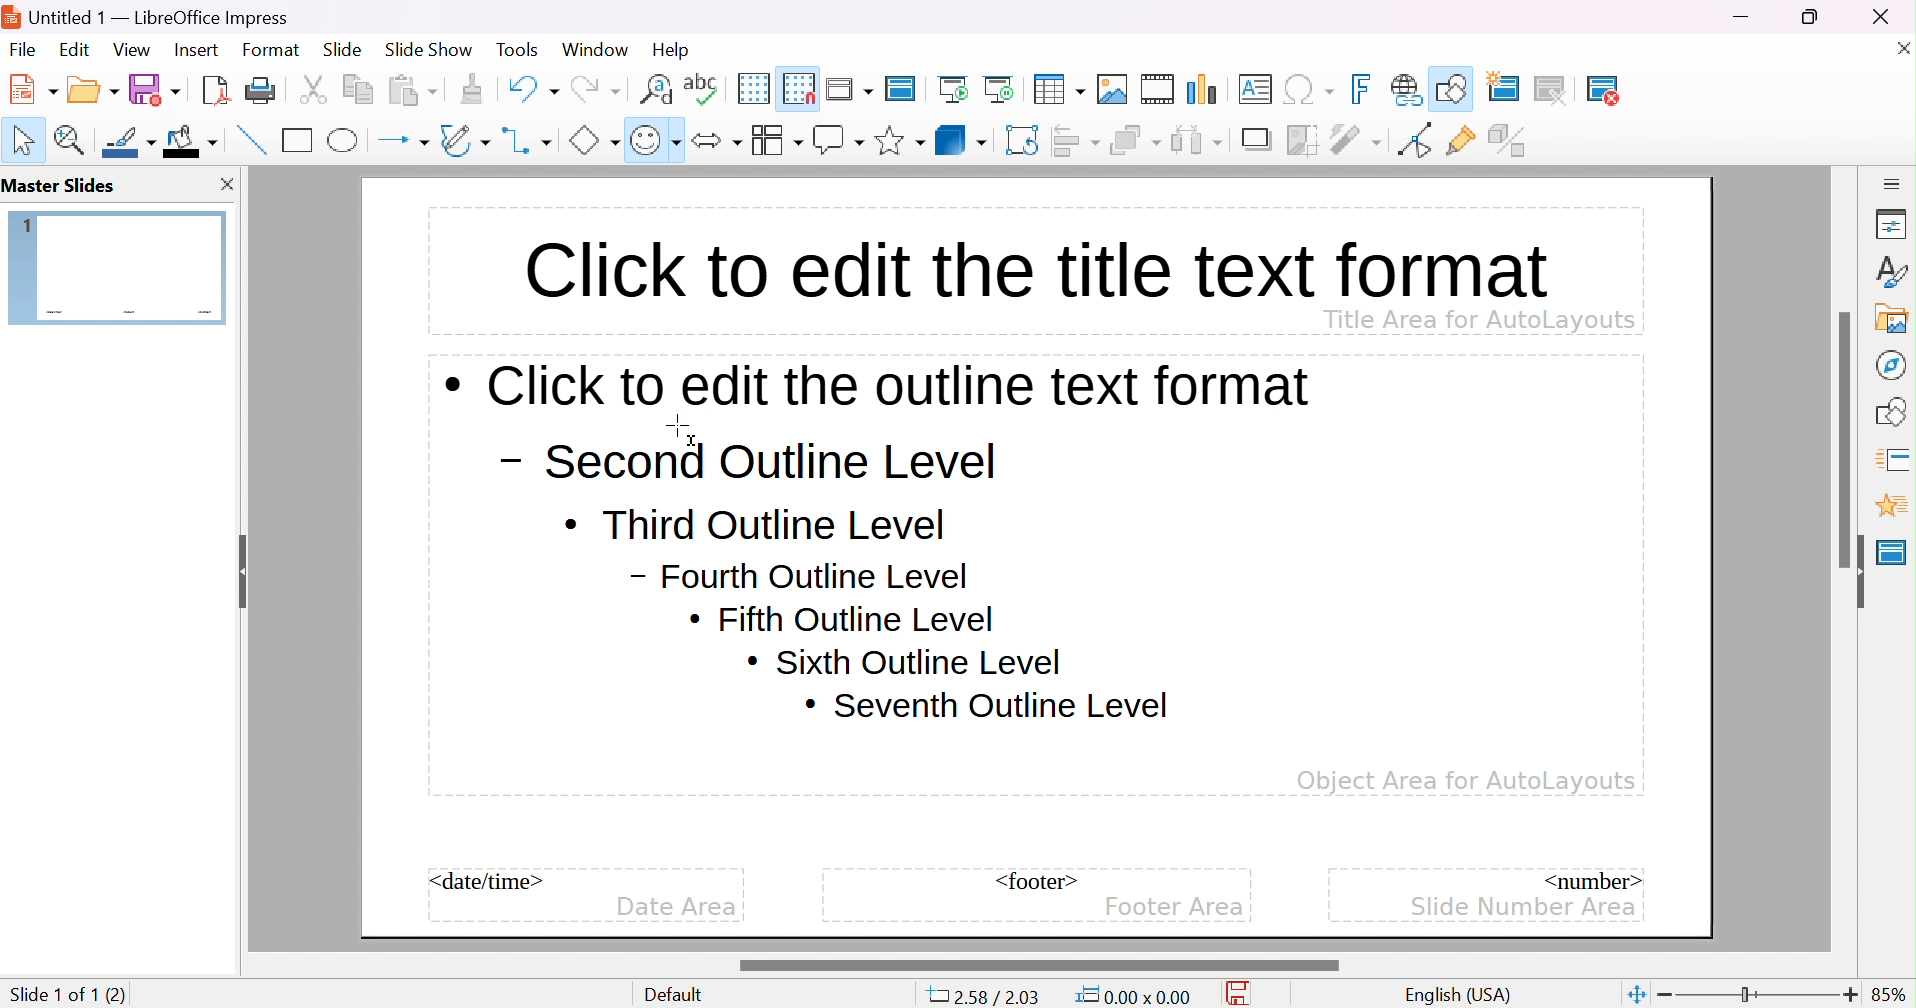 This screenshot has width=1916, height=1008. Describe the element at coordinates (1478, 318) in the screenshot. I see `title area for autolayouts` at that location.